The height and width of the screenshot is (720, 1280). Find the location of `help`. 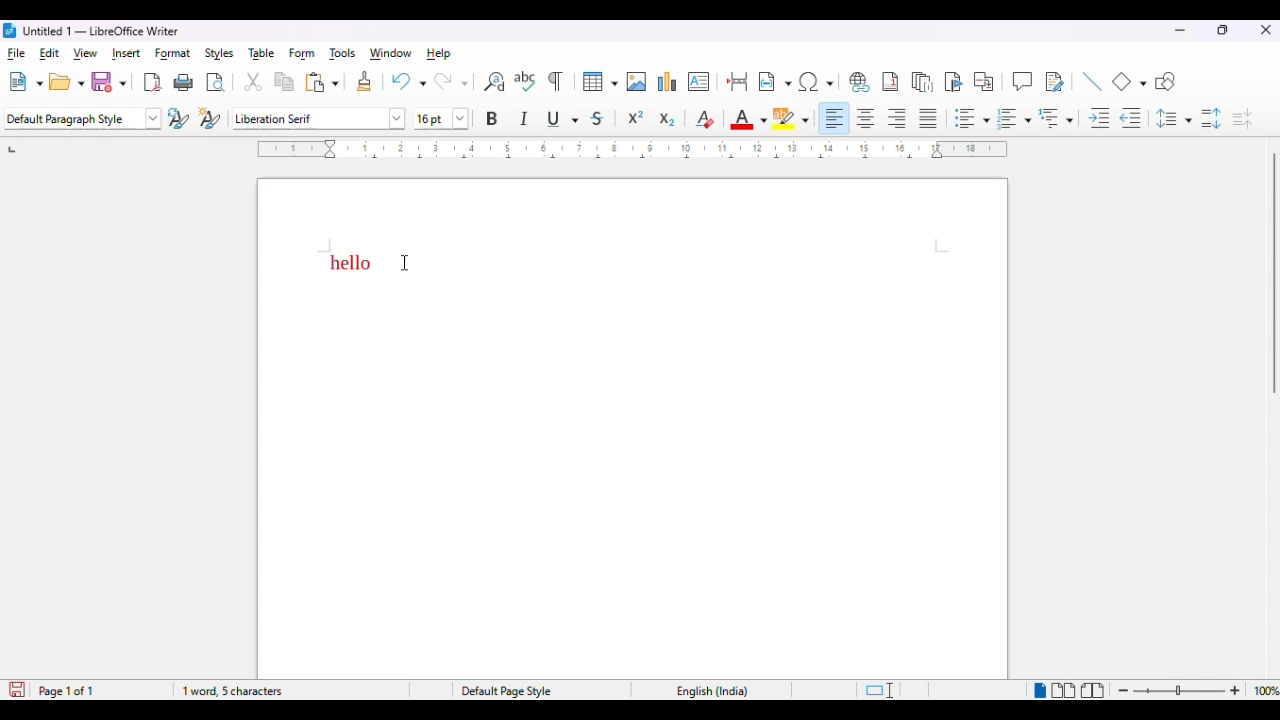

help is located at coordinates (438, 53).